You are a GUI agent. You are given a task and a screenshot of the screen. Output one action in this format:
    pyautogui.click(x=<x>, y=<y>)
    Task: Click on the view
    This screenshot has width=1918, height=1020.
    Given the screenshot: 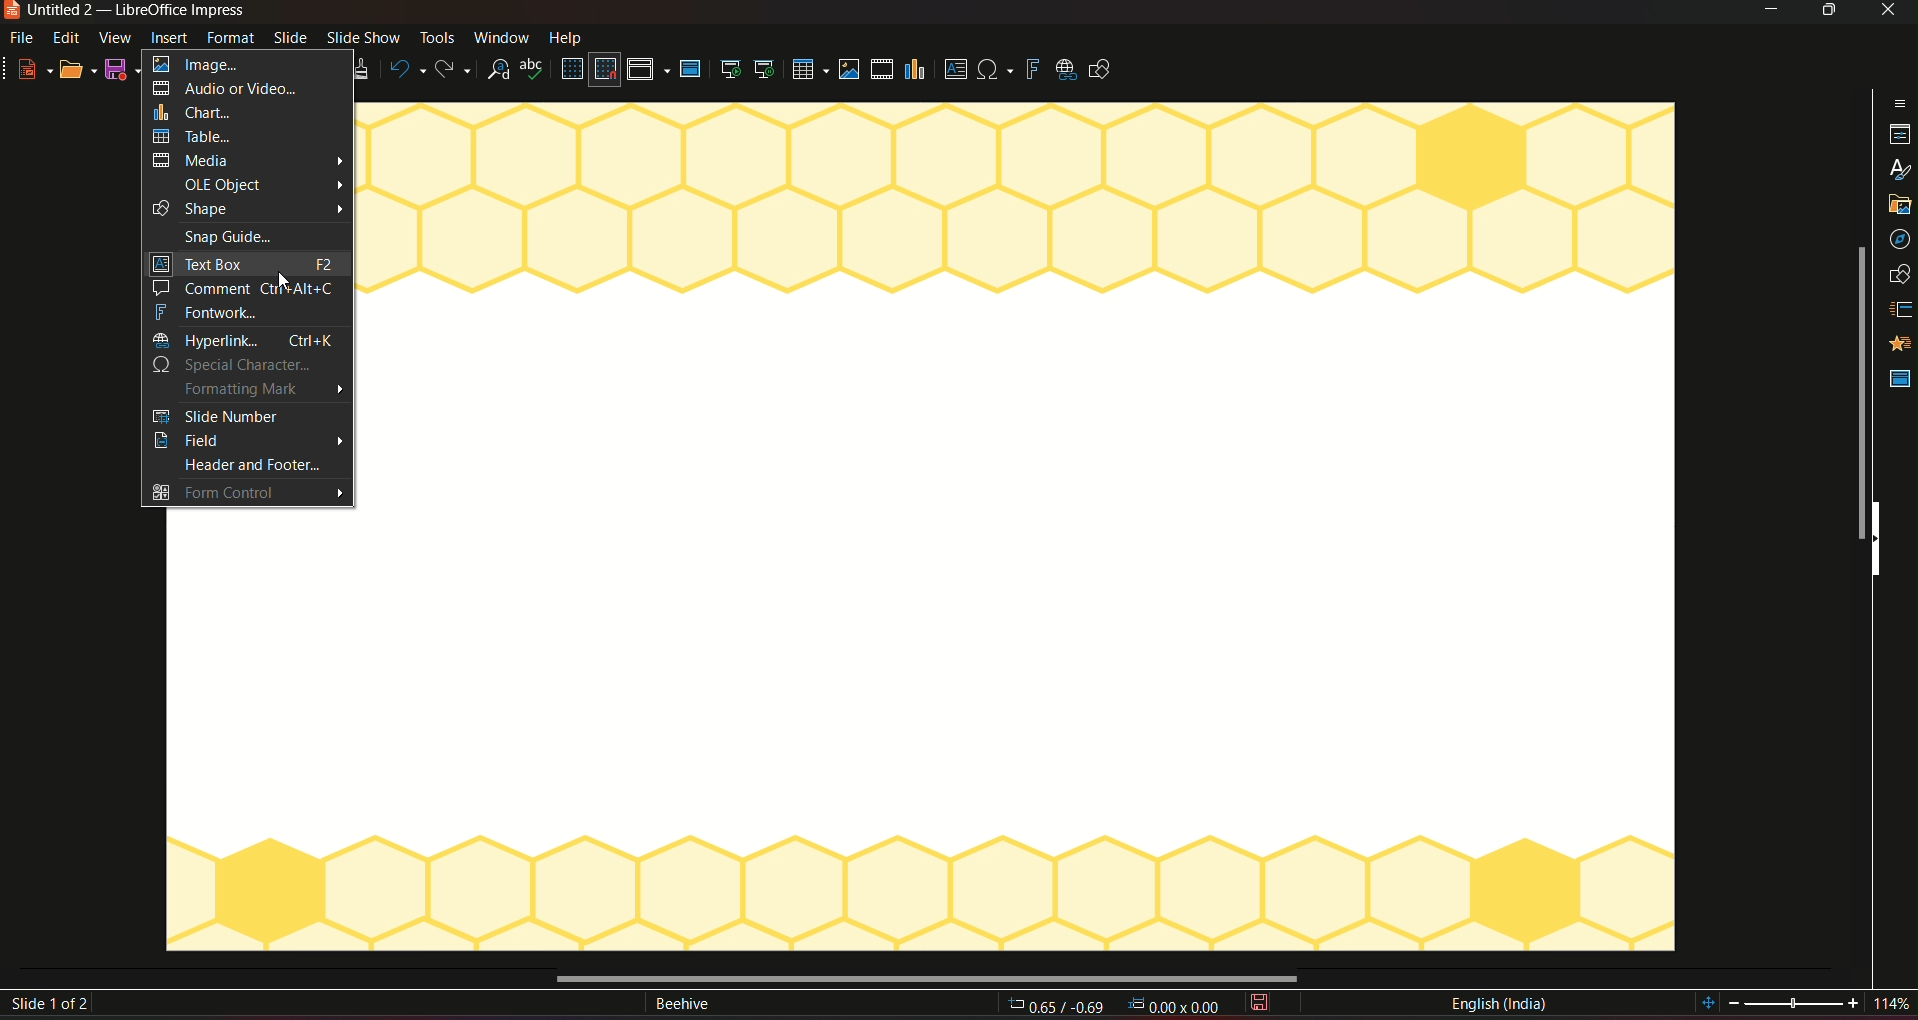 What is the action you would take?
    pyautogui.click(x=116, y=38)
    